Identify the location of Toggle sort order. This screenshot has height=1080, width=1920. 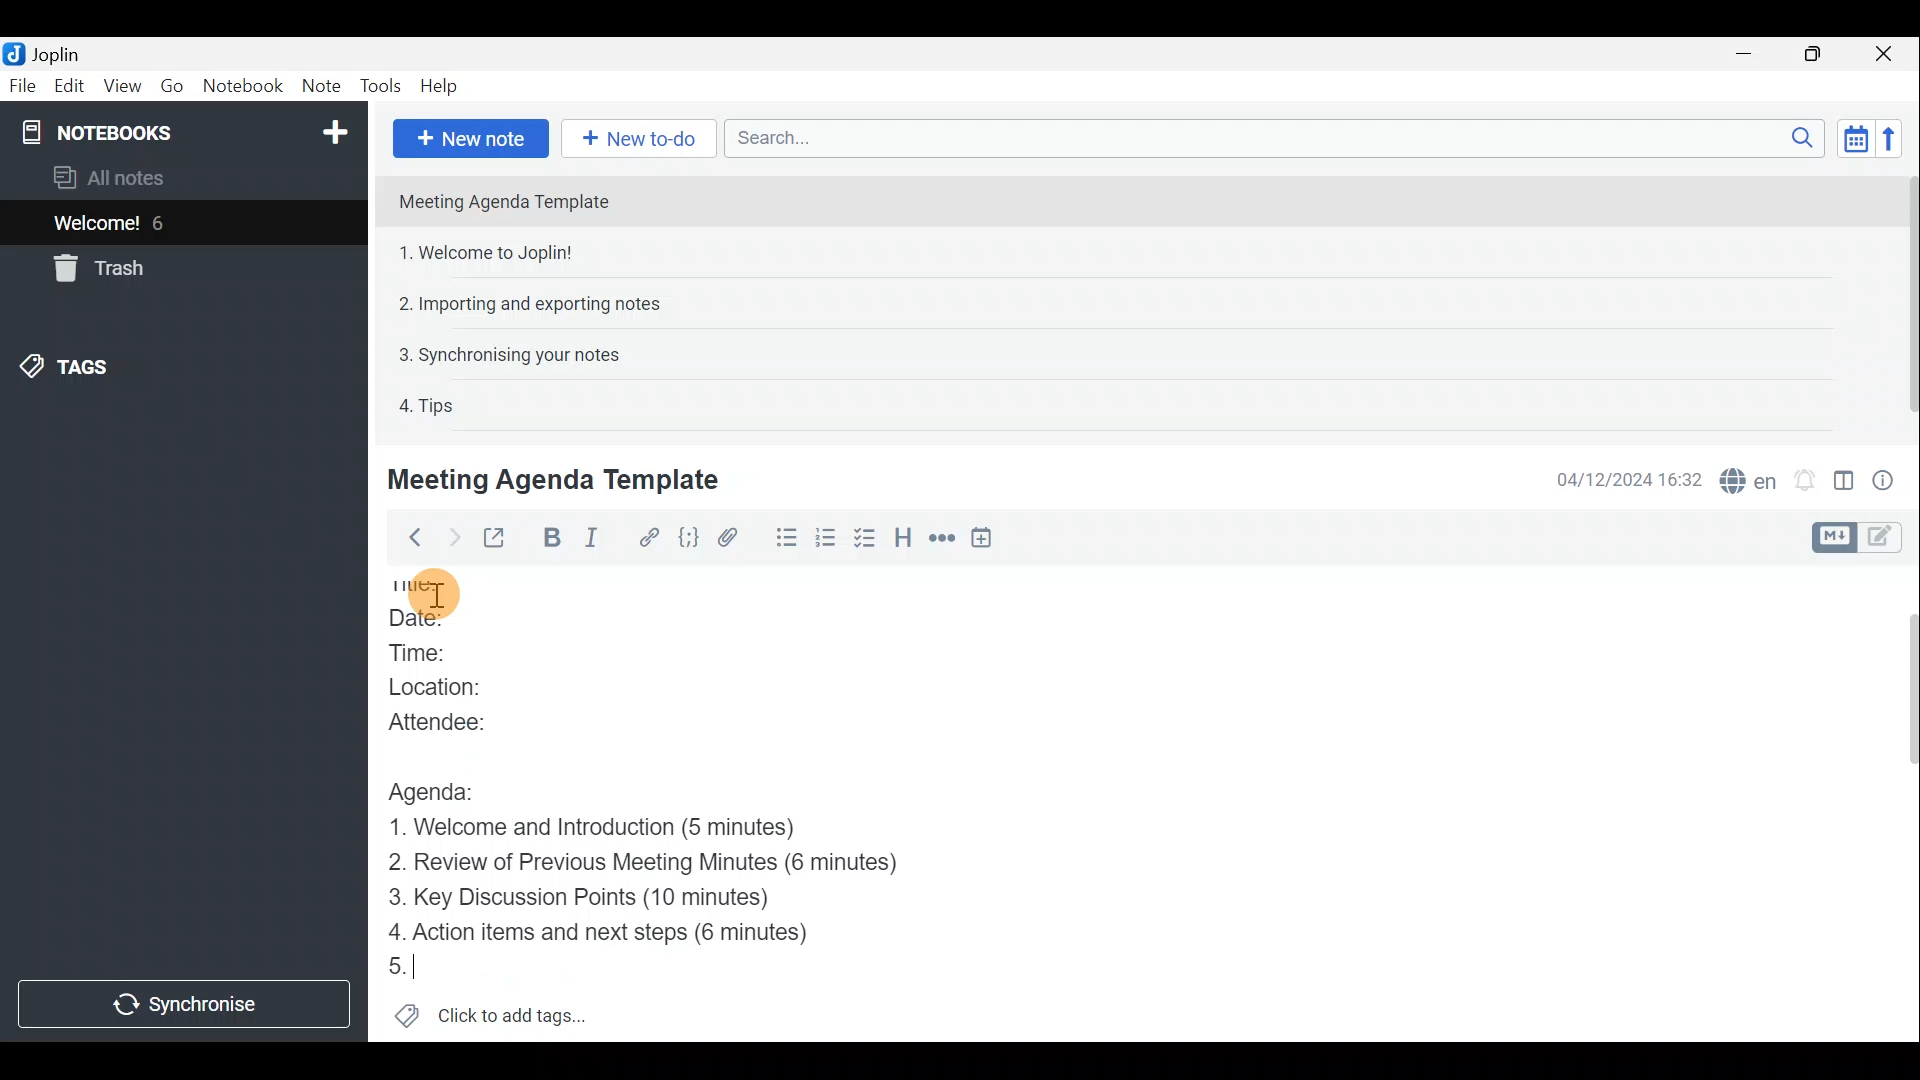
(1852, 136).